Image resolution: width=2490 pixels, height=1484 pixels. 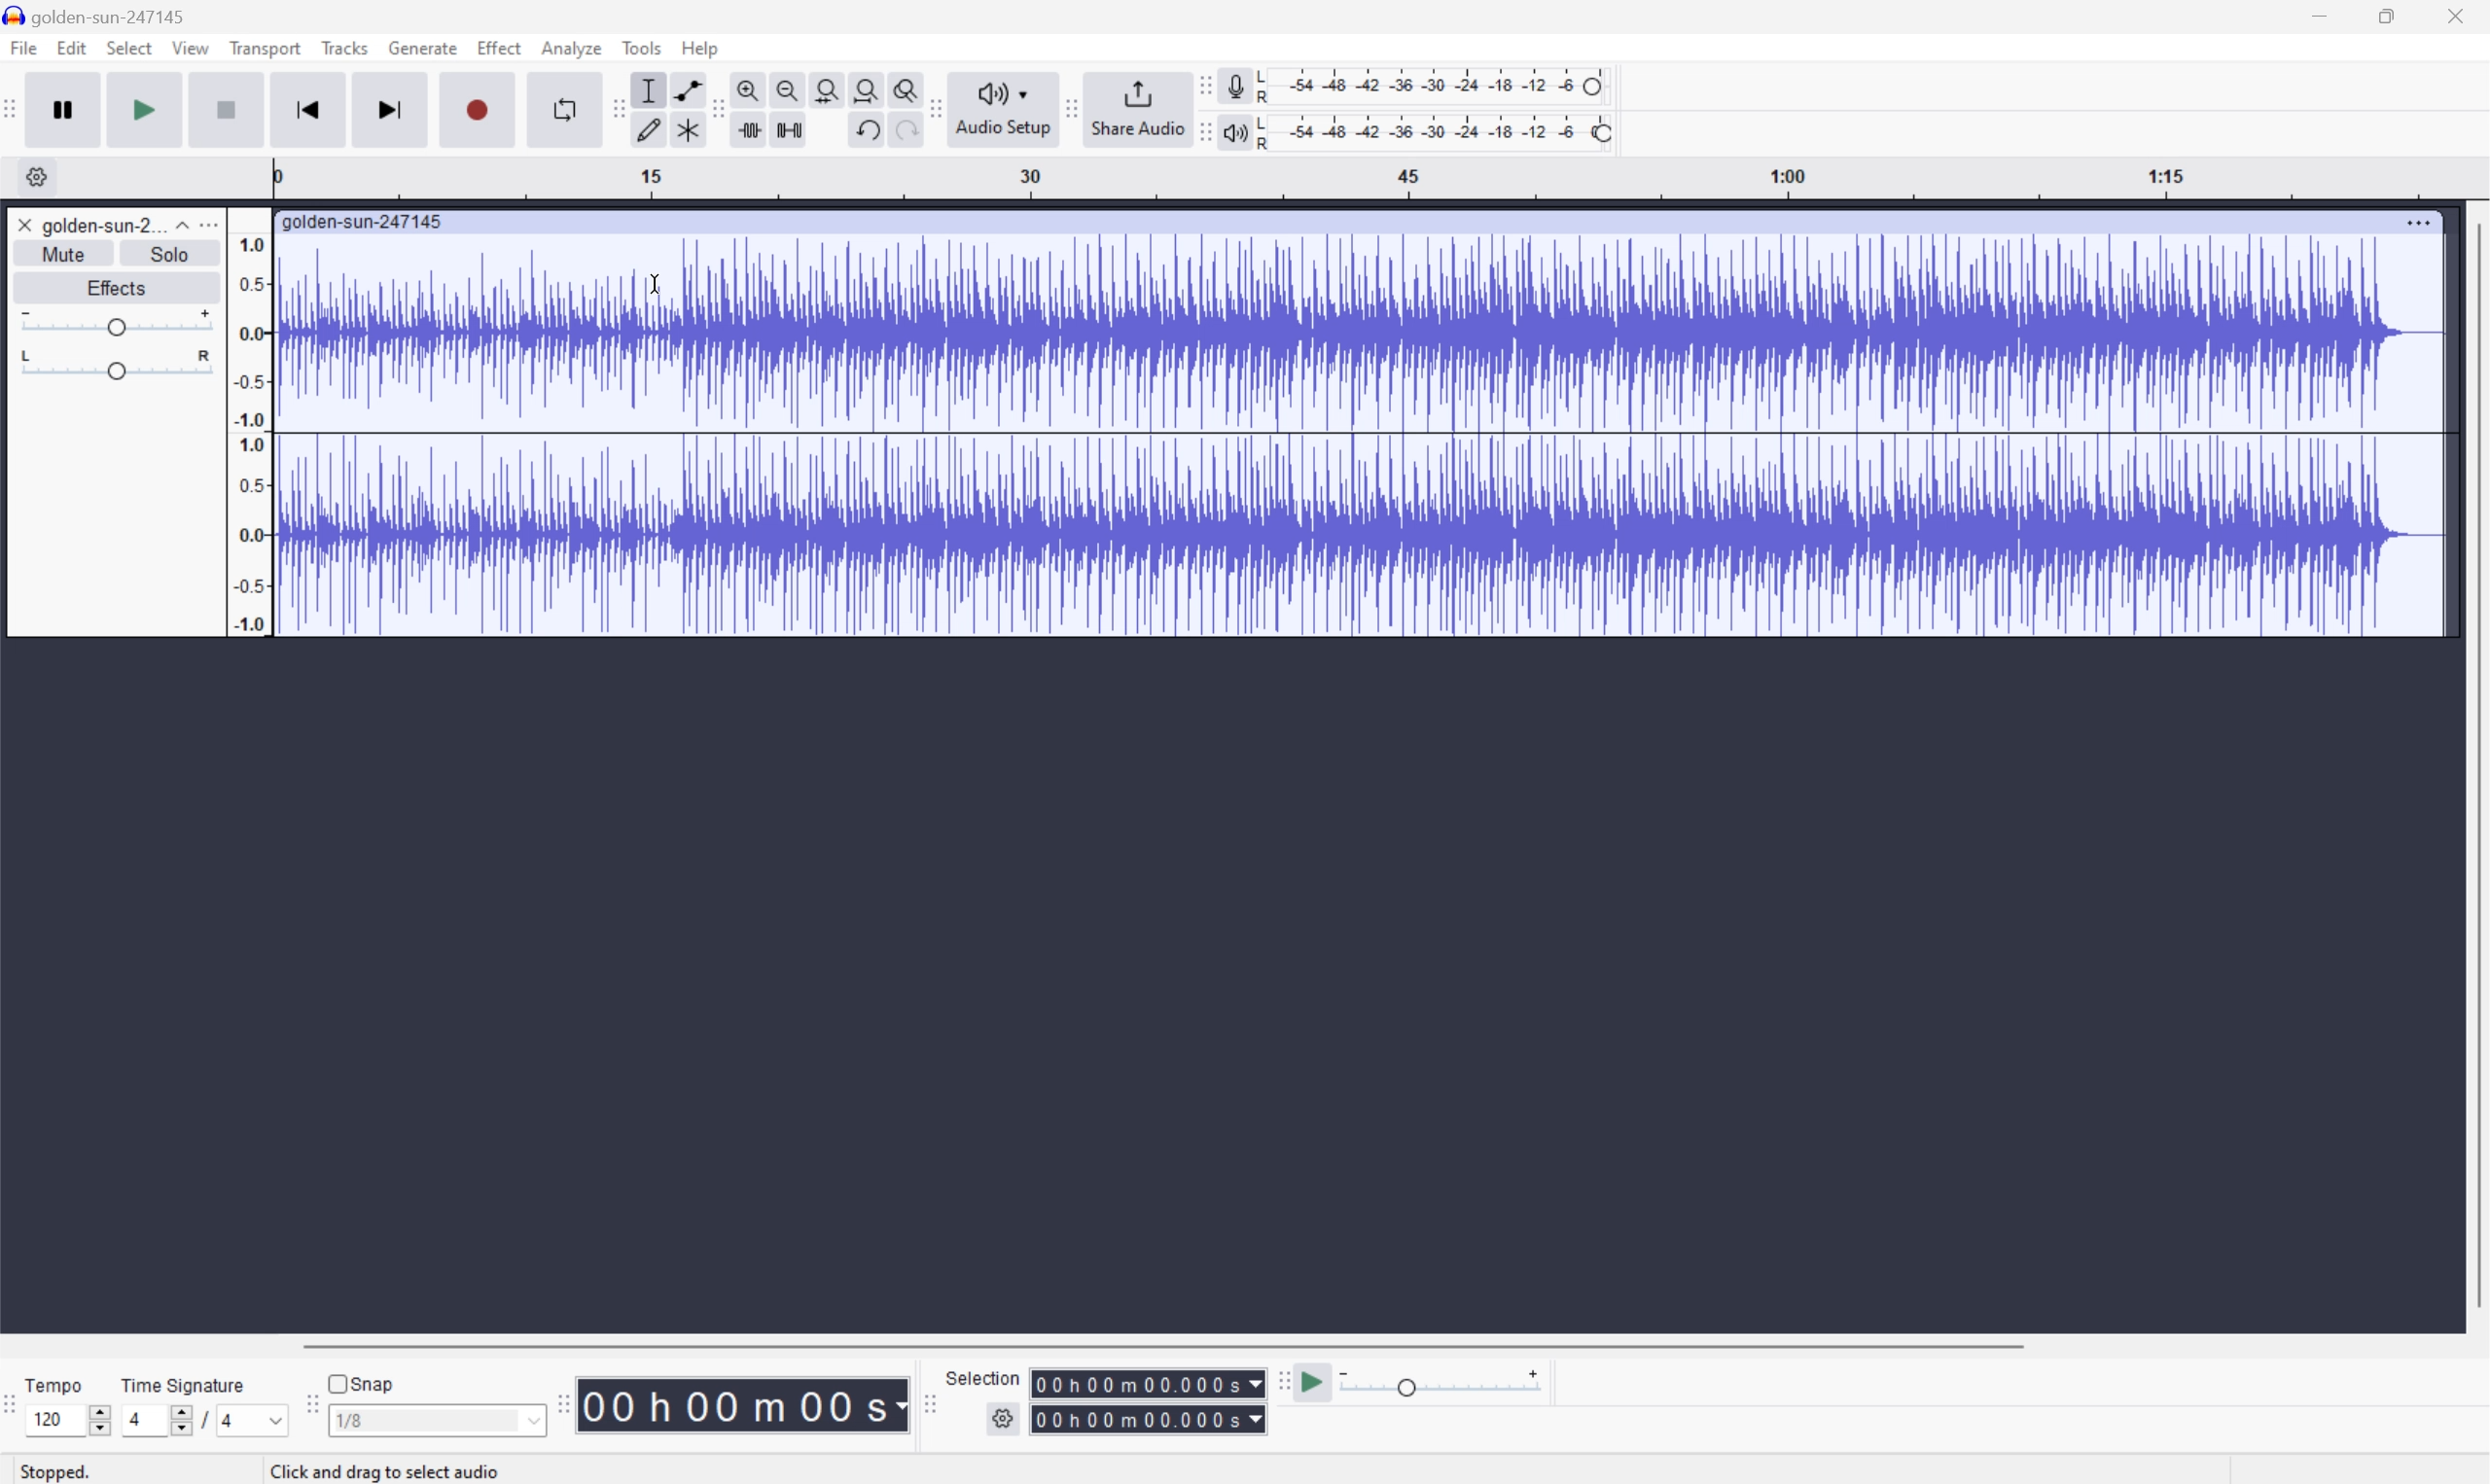 What do you see at coordinates (1234, 83) in the screenshot?
I see `Record Meter ` at bounding box center [1234, 83].